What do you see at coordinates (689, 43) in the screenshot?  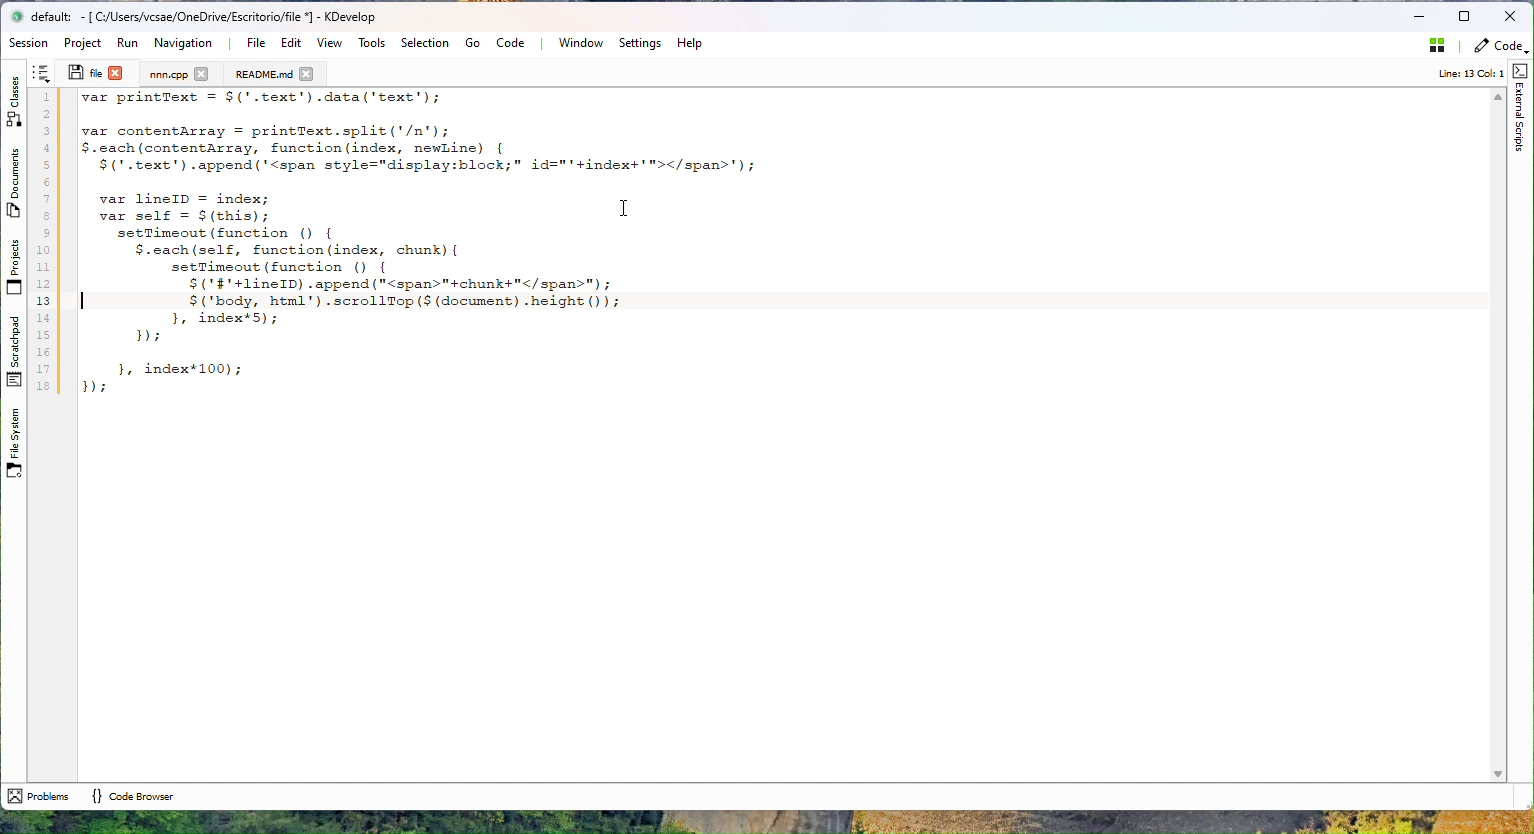 I see `Help` at bounding box center [689, 43].